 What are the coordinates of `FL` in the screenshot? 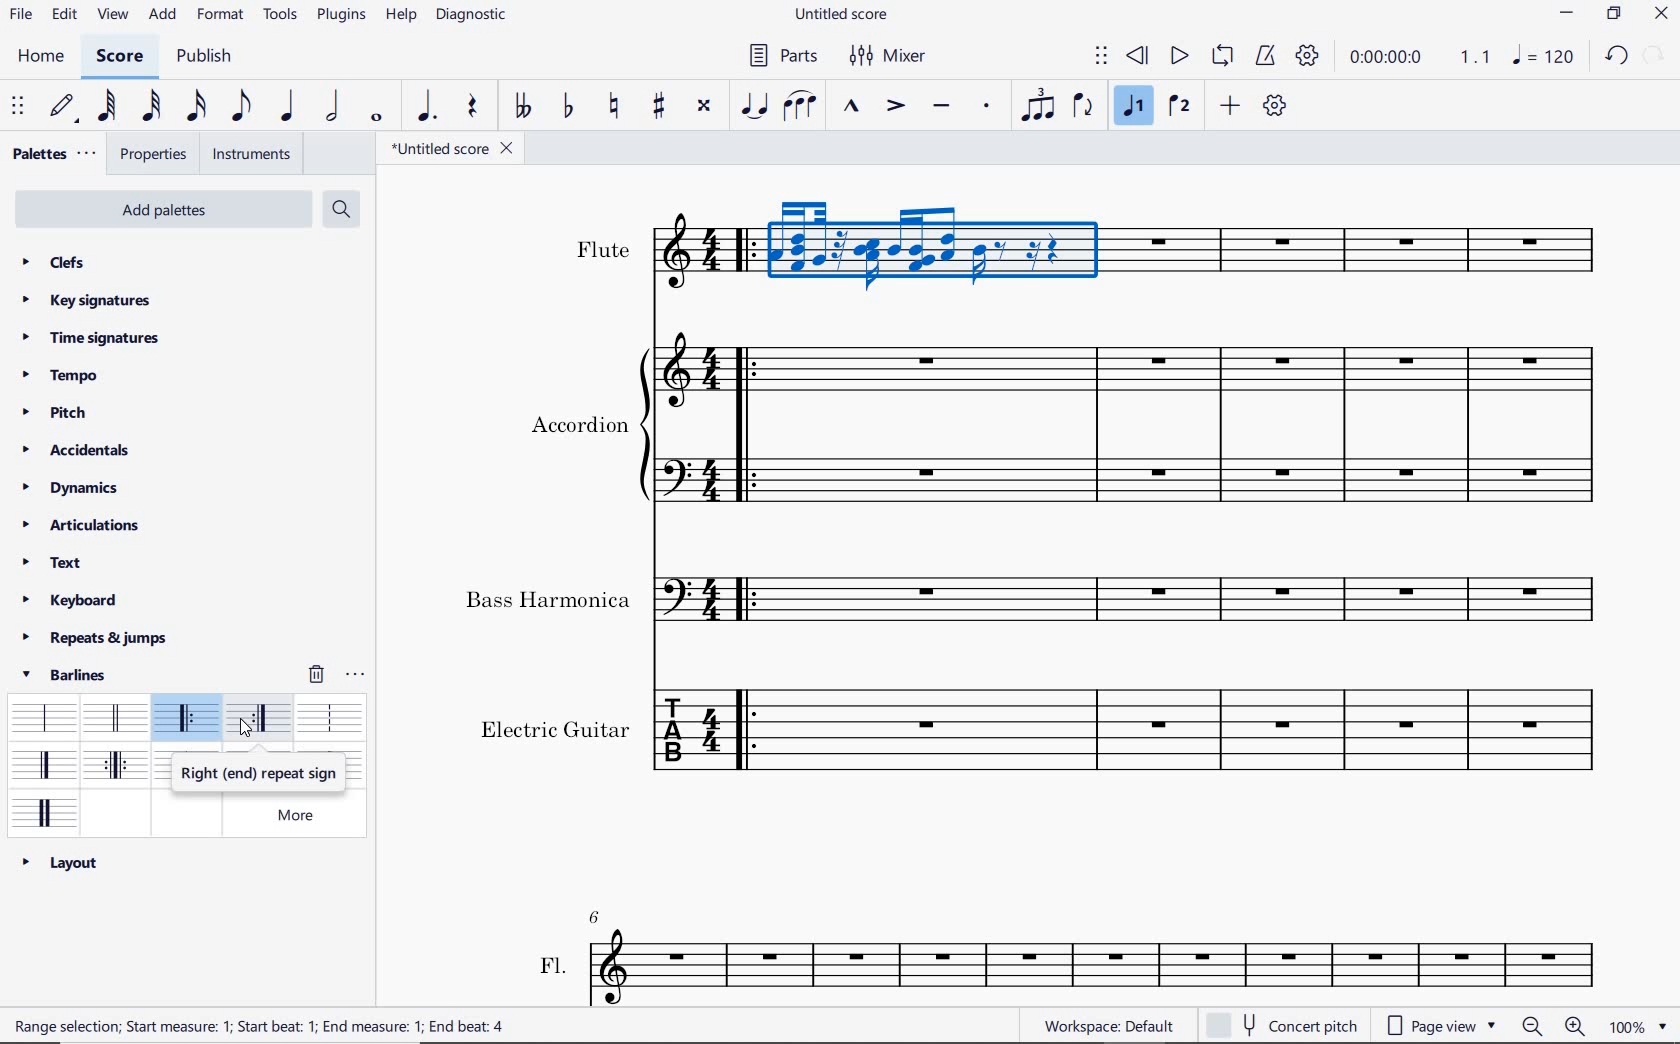 It's located at (1099, 966).